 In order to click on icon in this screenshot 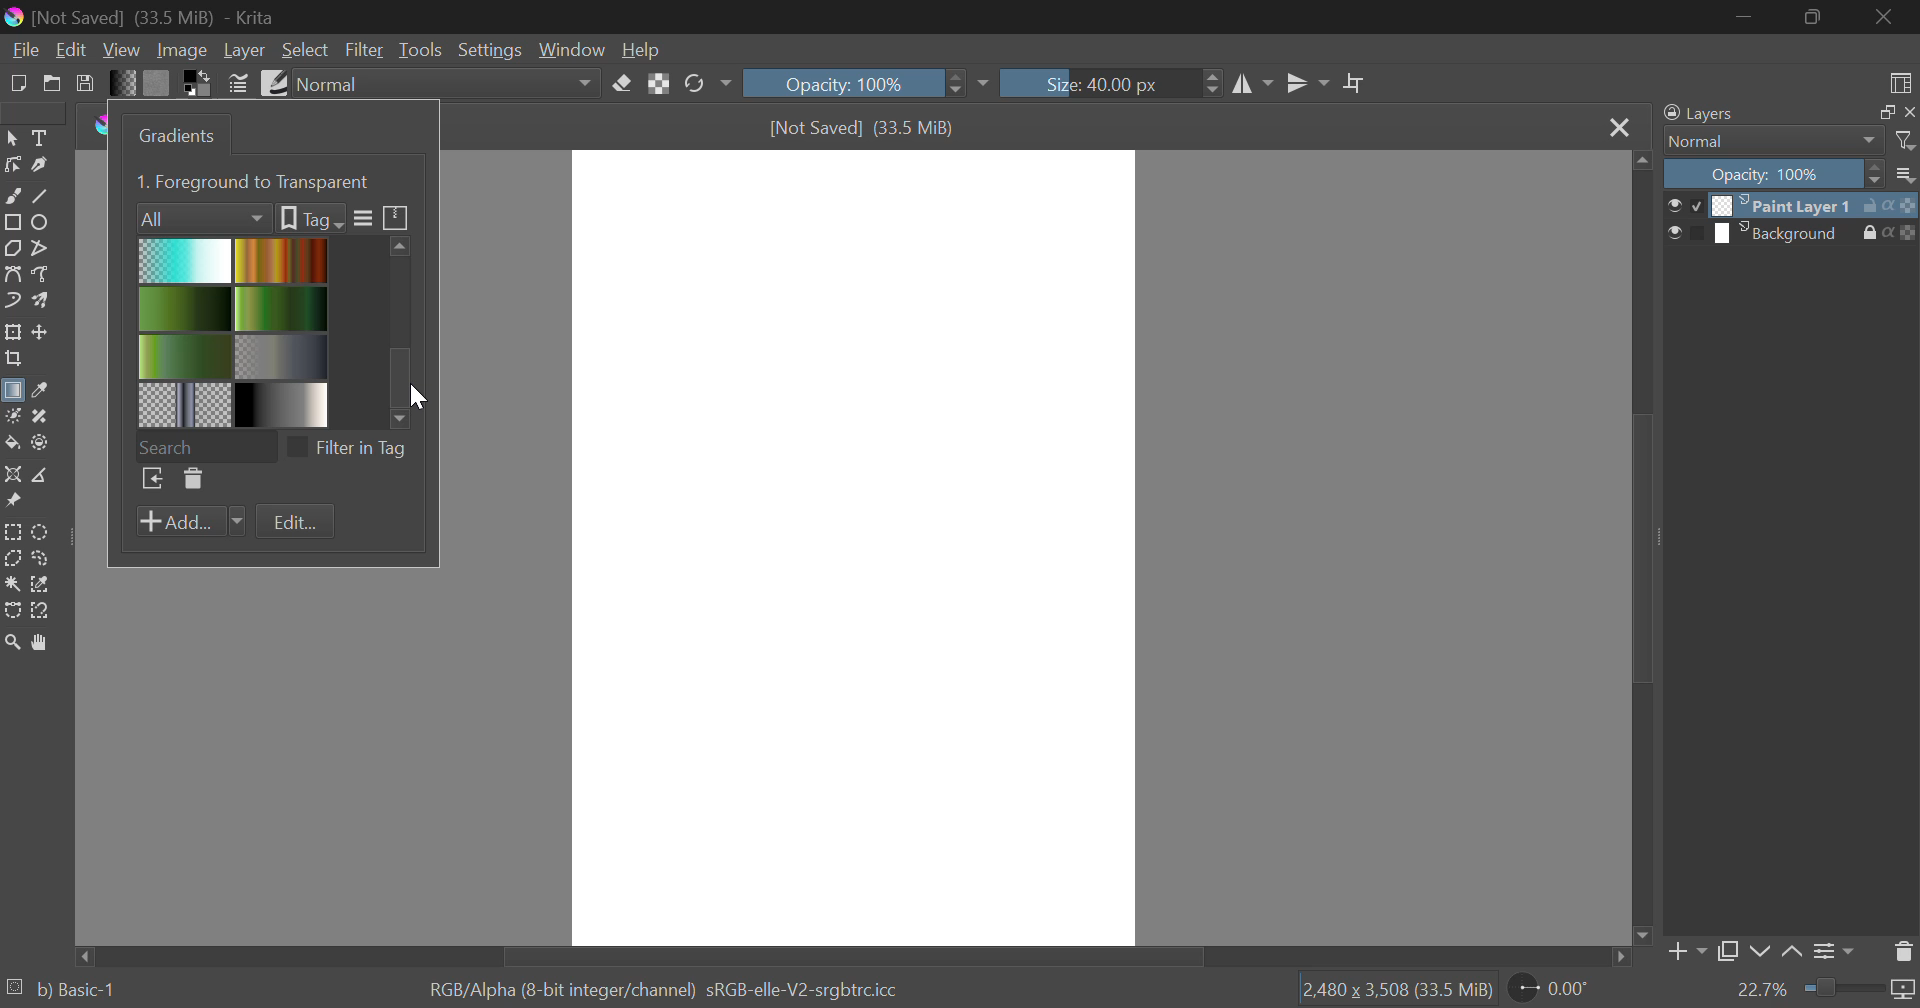, I will do `click(1904, 204)`.